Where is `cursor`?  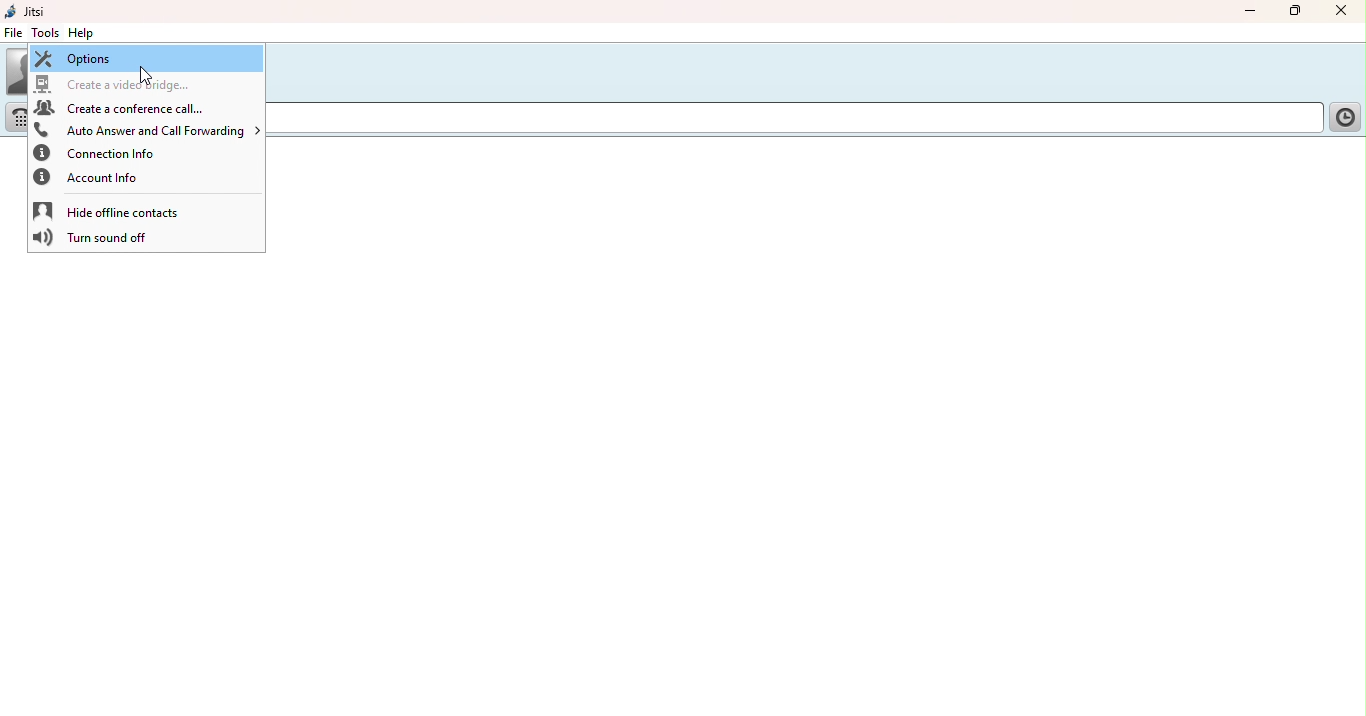
cursor is located at coordinates (148, 77).